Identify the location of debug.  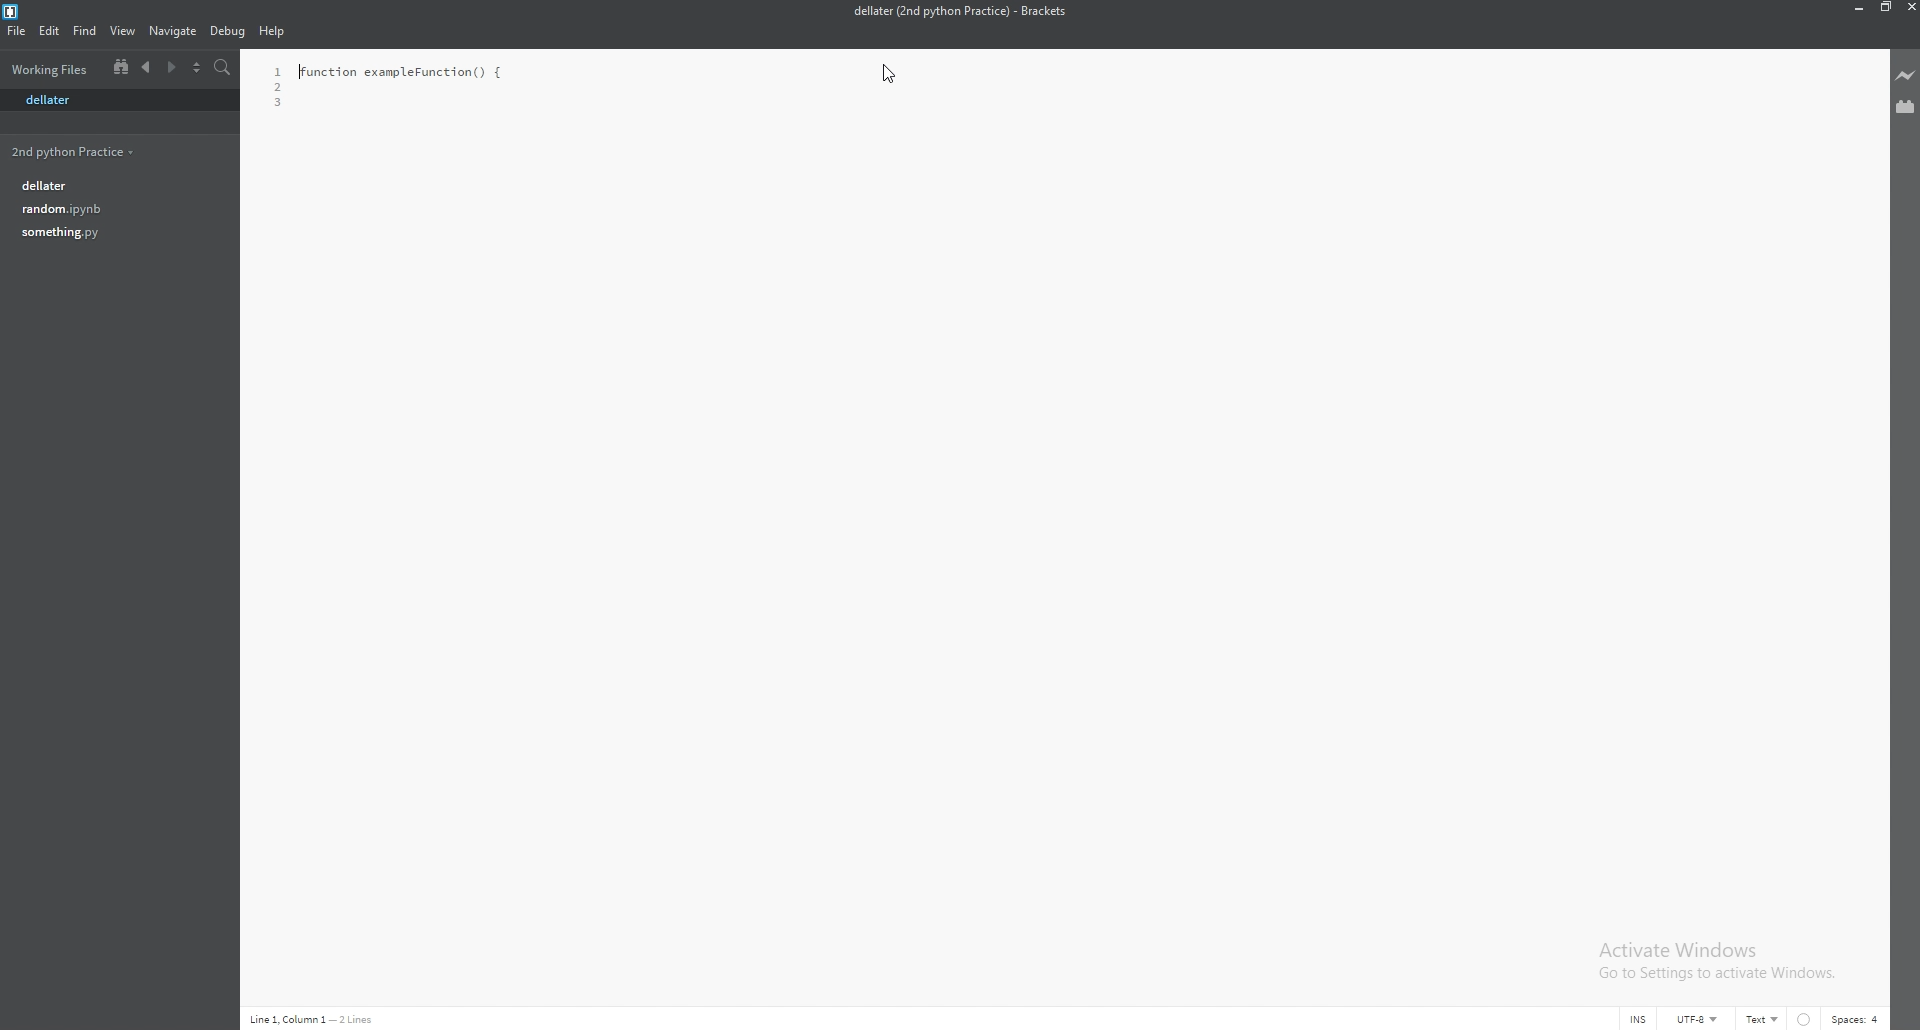
(228, 32).